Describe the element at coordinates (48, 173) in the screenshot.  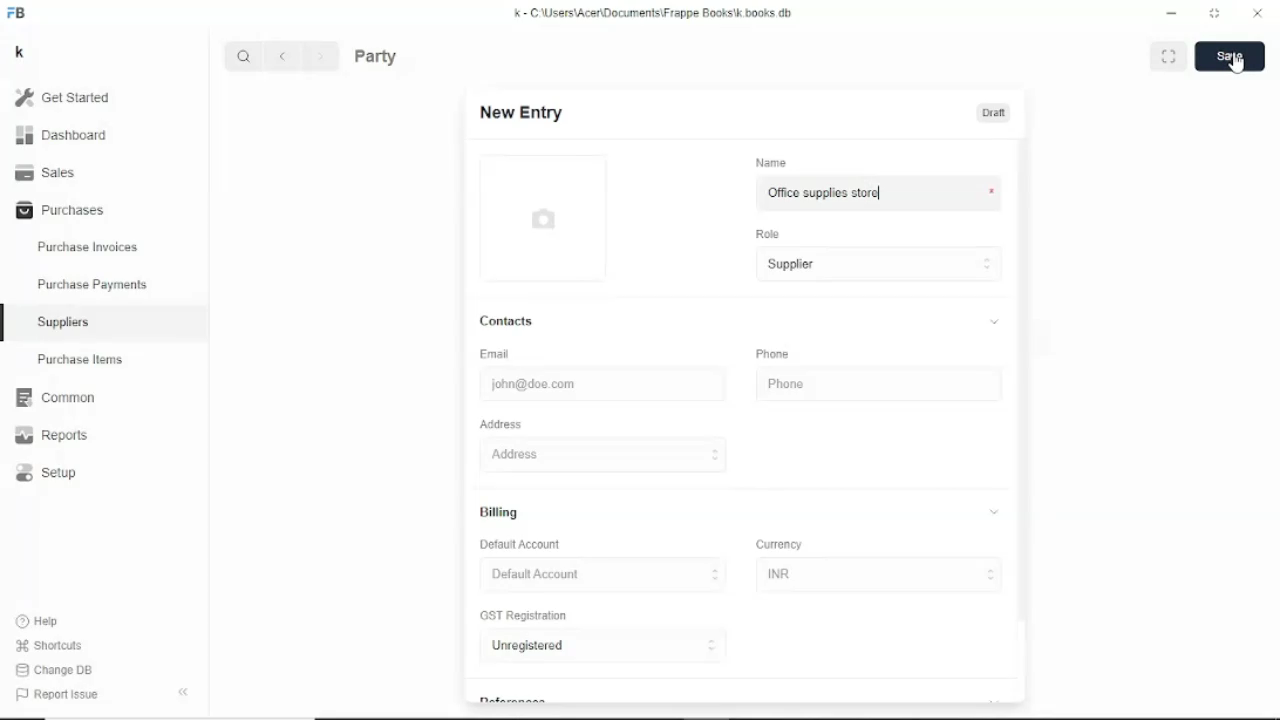
I see `Sales` at that location.